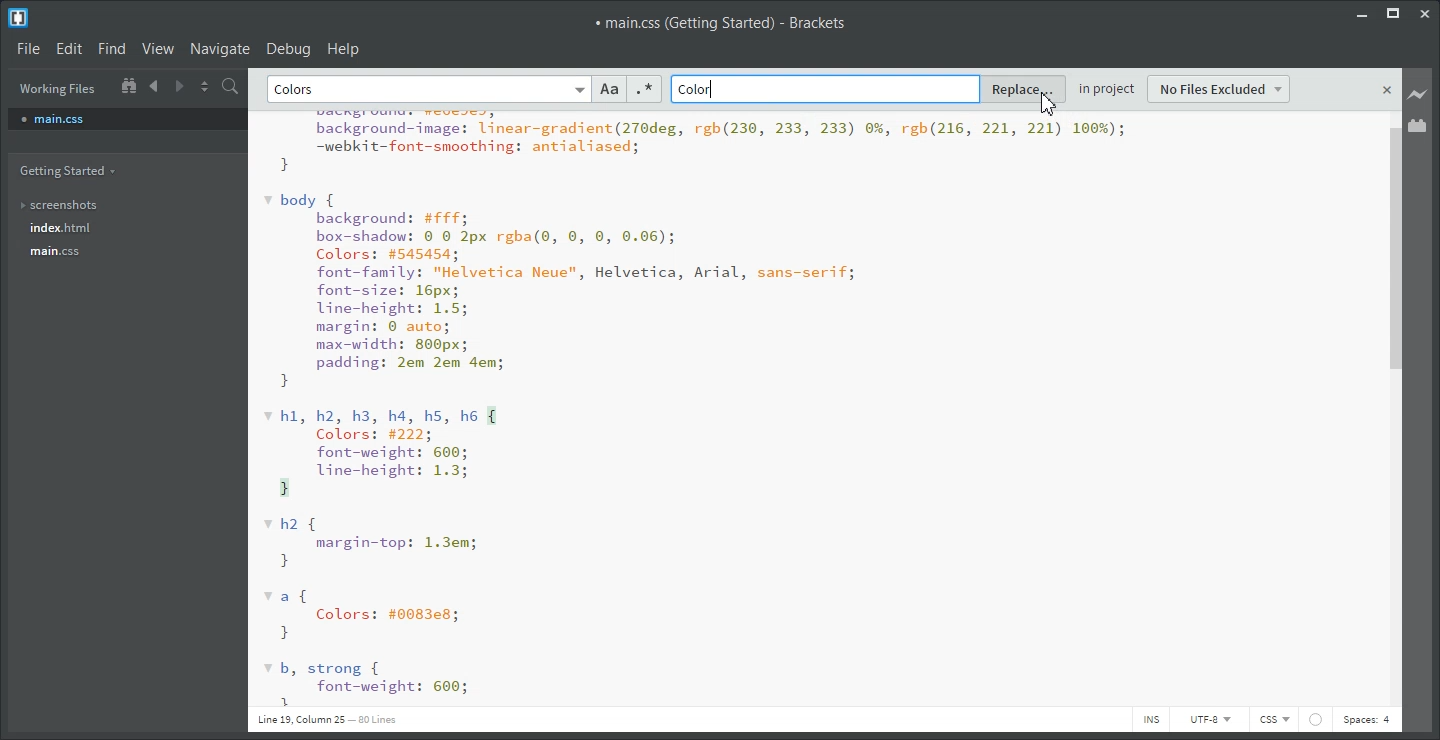  What do you see at coordinates (180, 84) in the screenshot?
I see `Navigate Forward` at bounding box center [180, 84].